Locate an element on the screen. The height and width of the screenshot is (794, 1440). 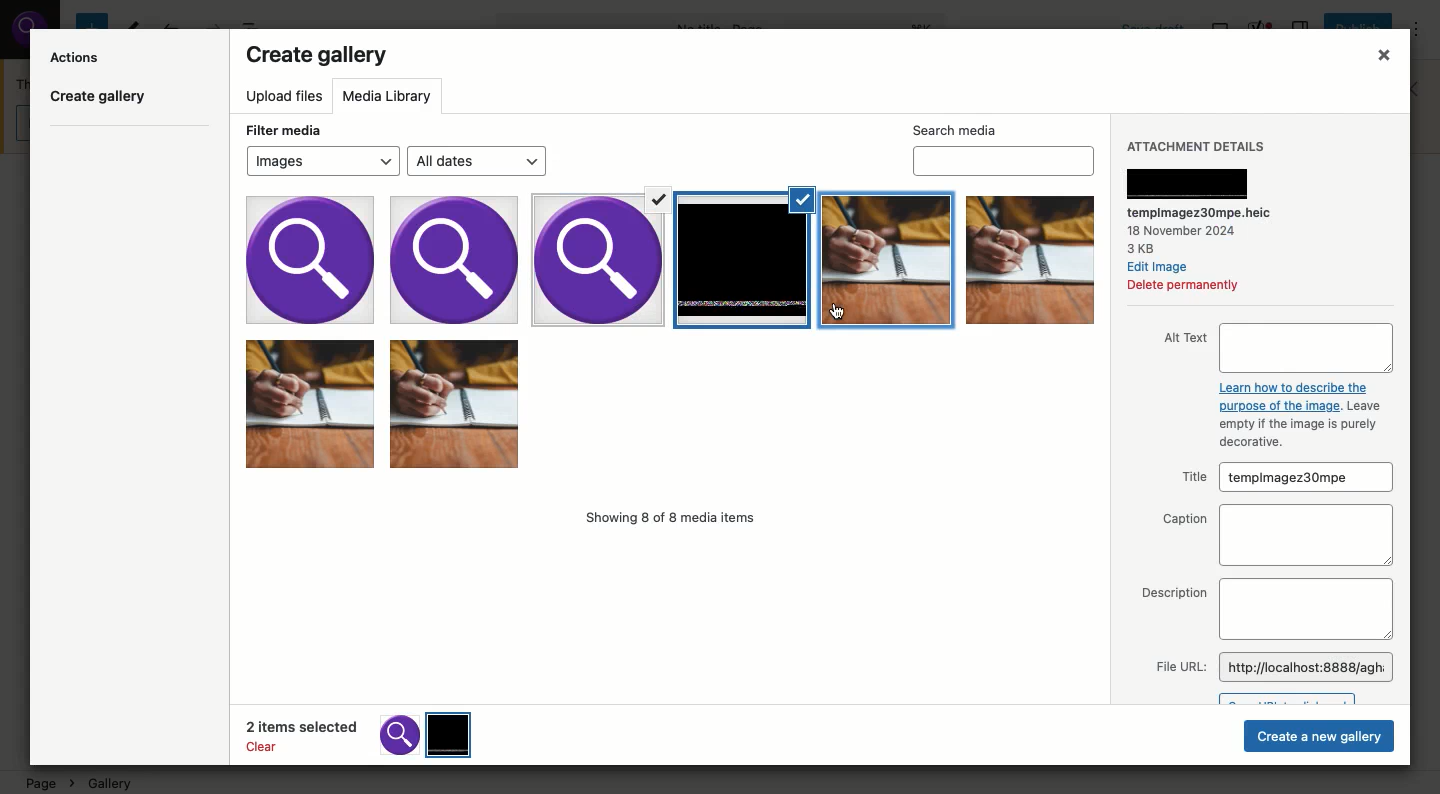
Create new gallery is located at coordinates (1320, 737).